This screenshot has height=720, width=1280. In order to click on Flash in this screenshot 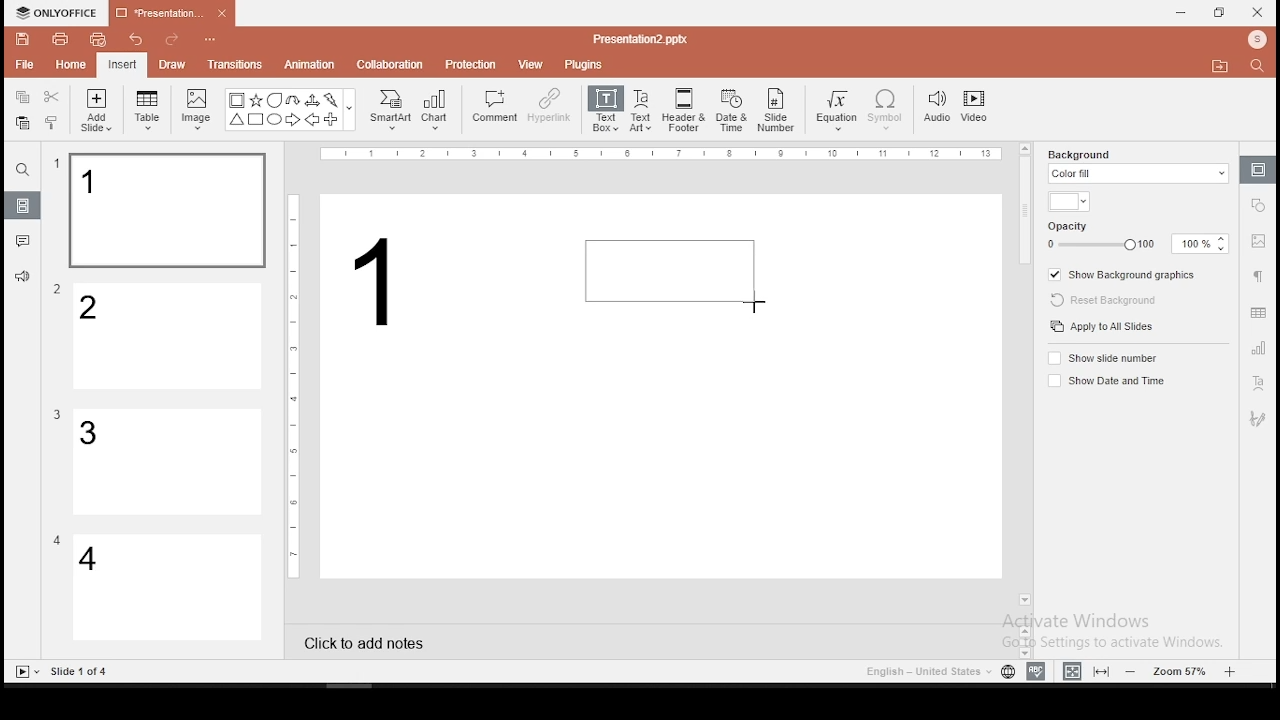, I will do `click(333, 100)`.